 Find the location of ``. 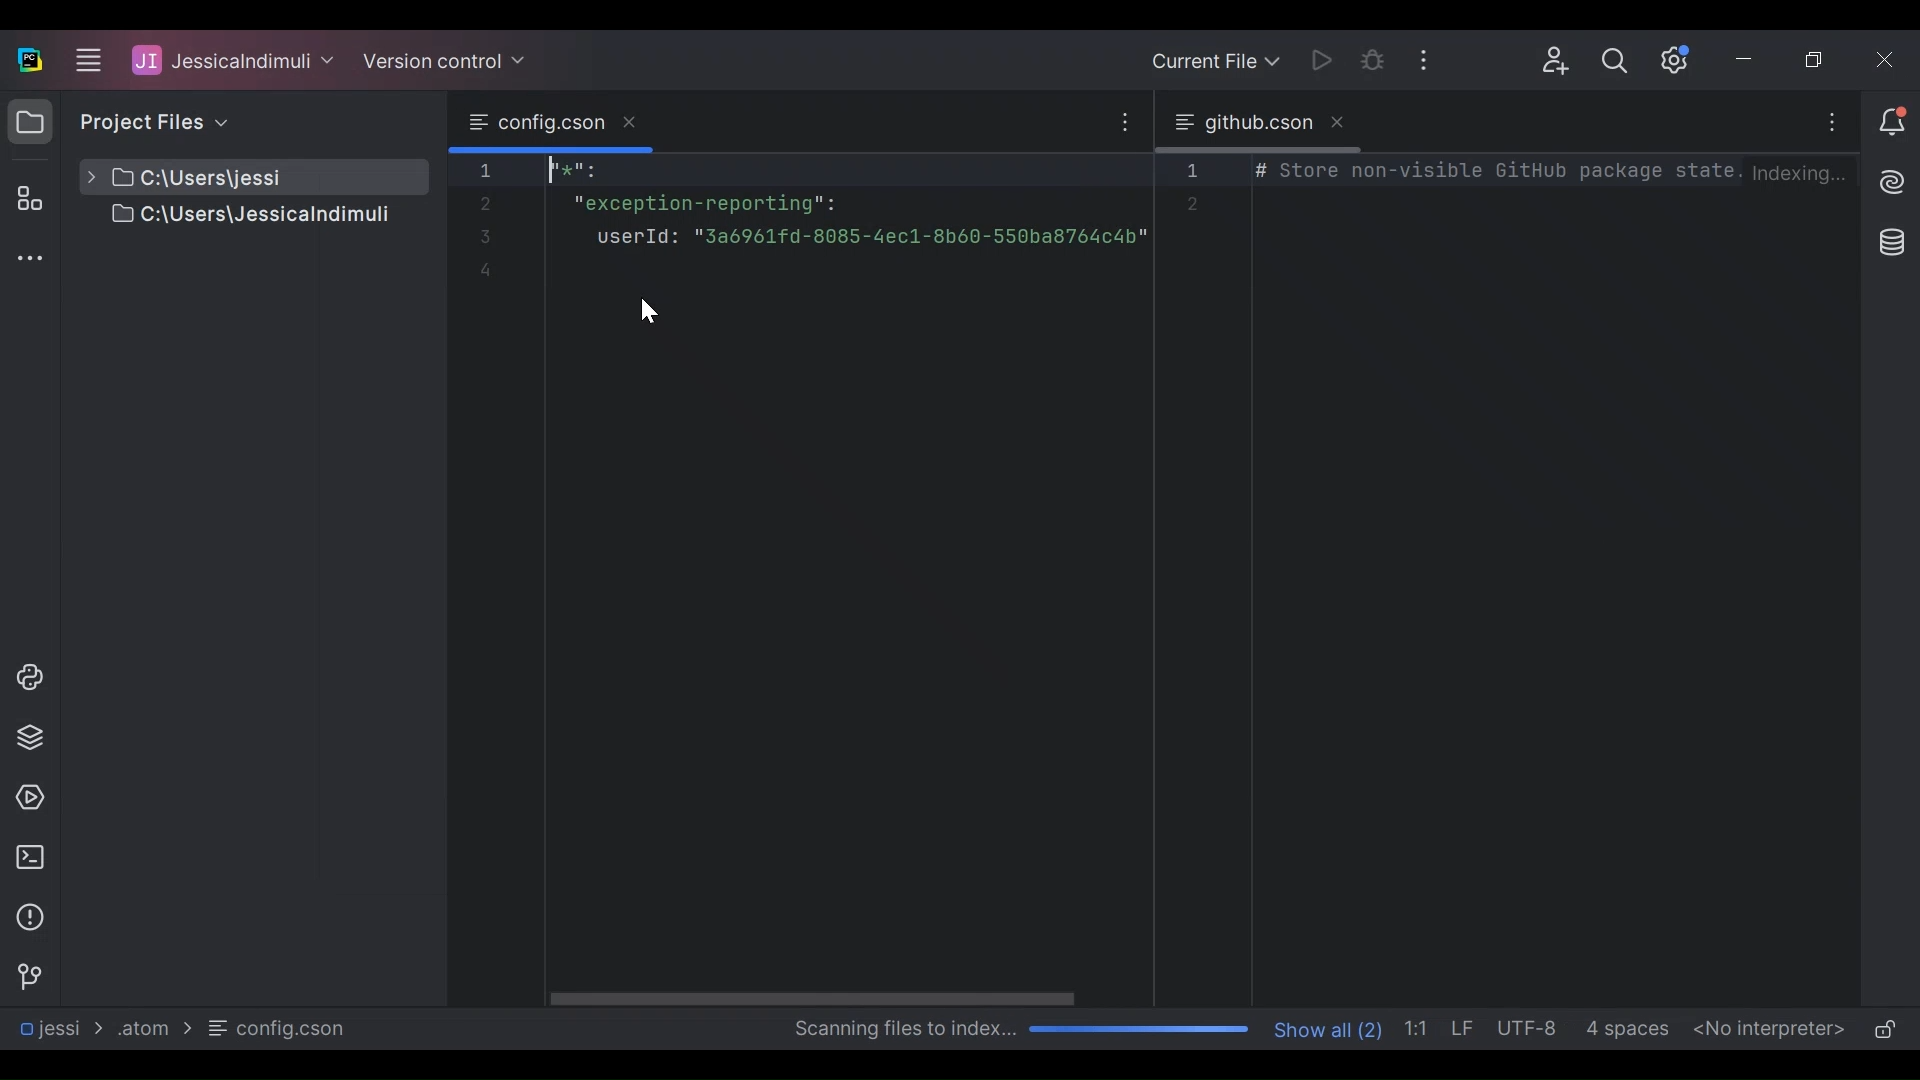

 is located at coordinates (28, 261).